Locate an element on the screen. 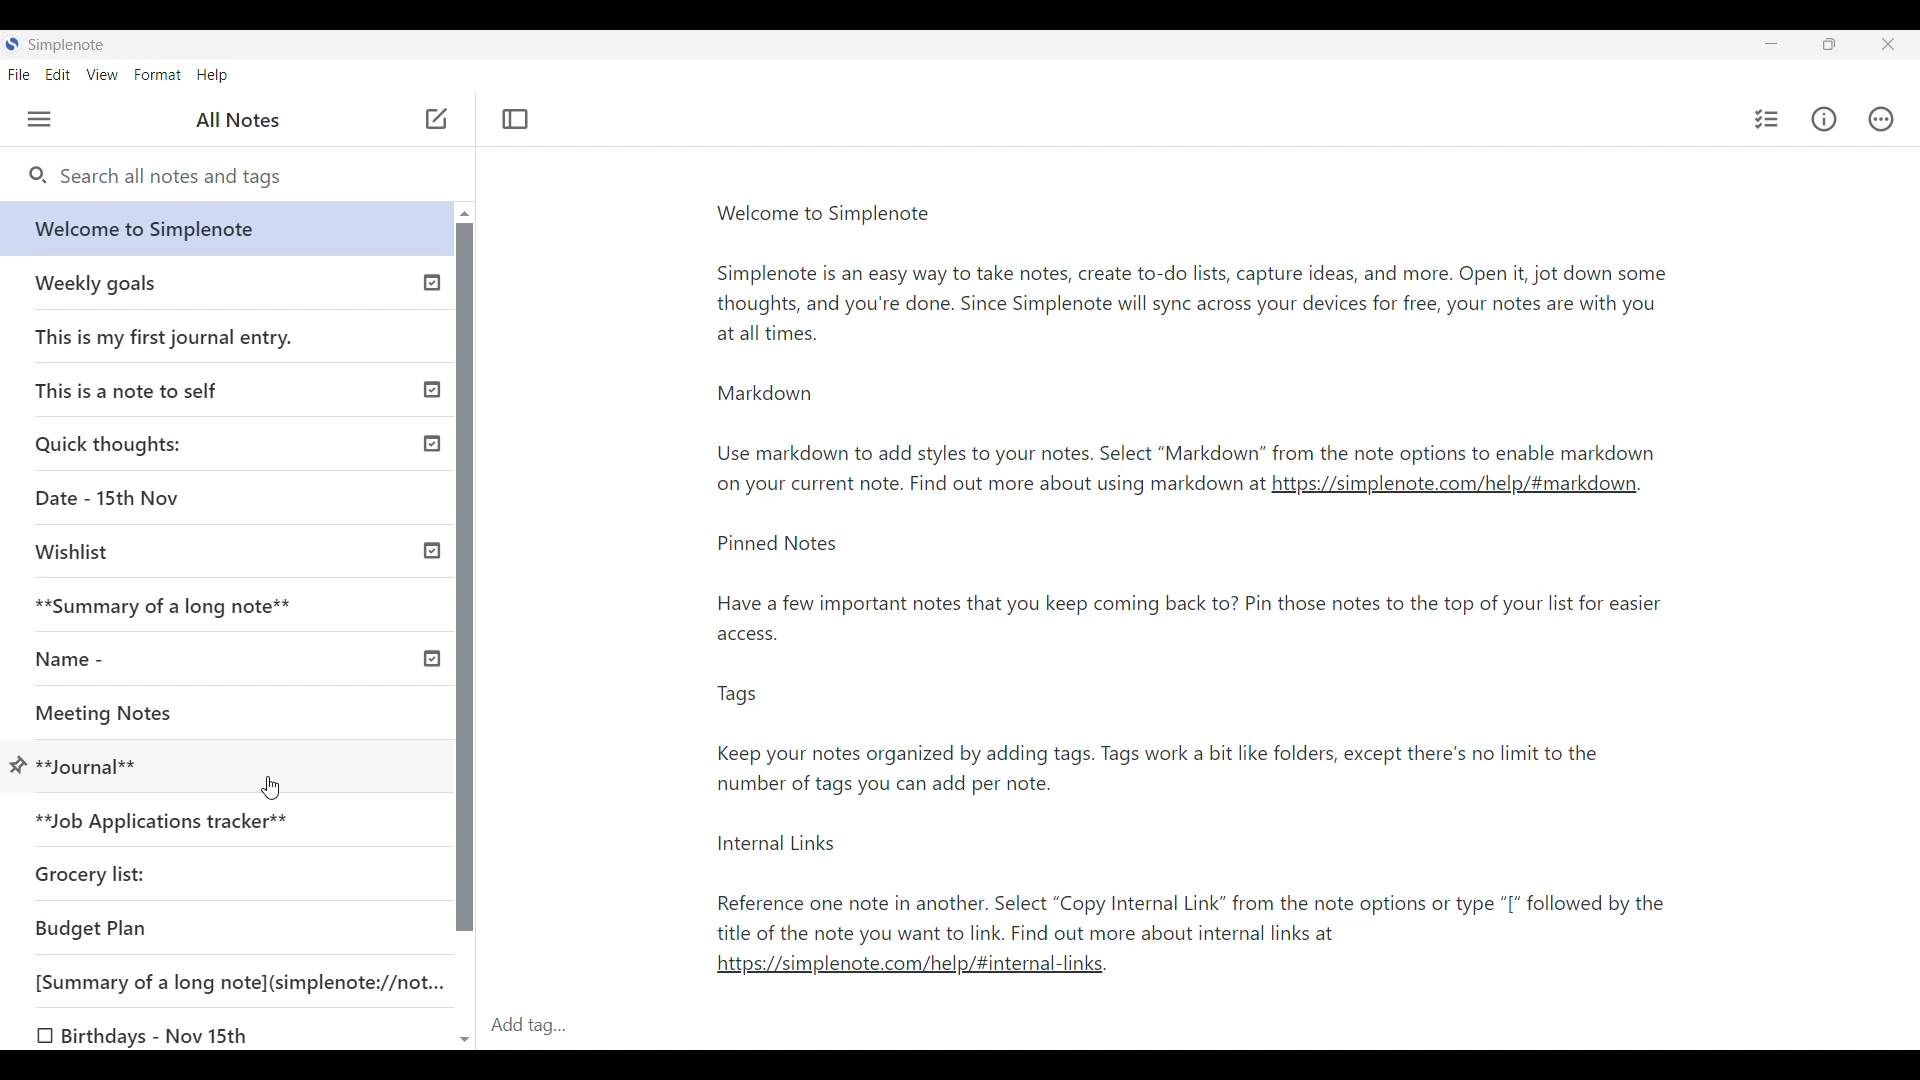 The height and width of the screenshot is (1080, 1920). Title of left panel is located at coordinates (238, 120).